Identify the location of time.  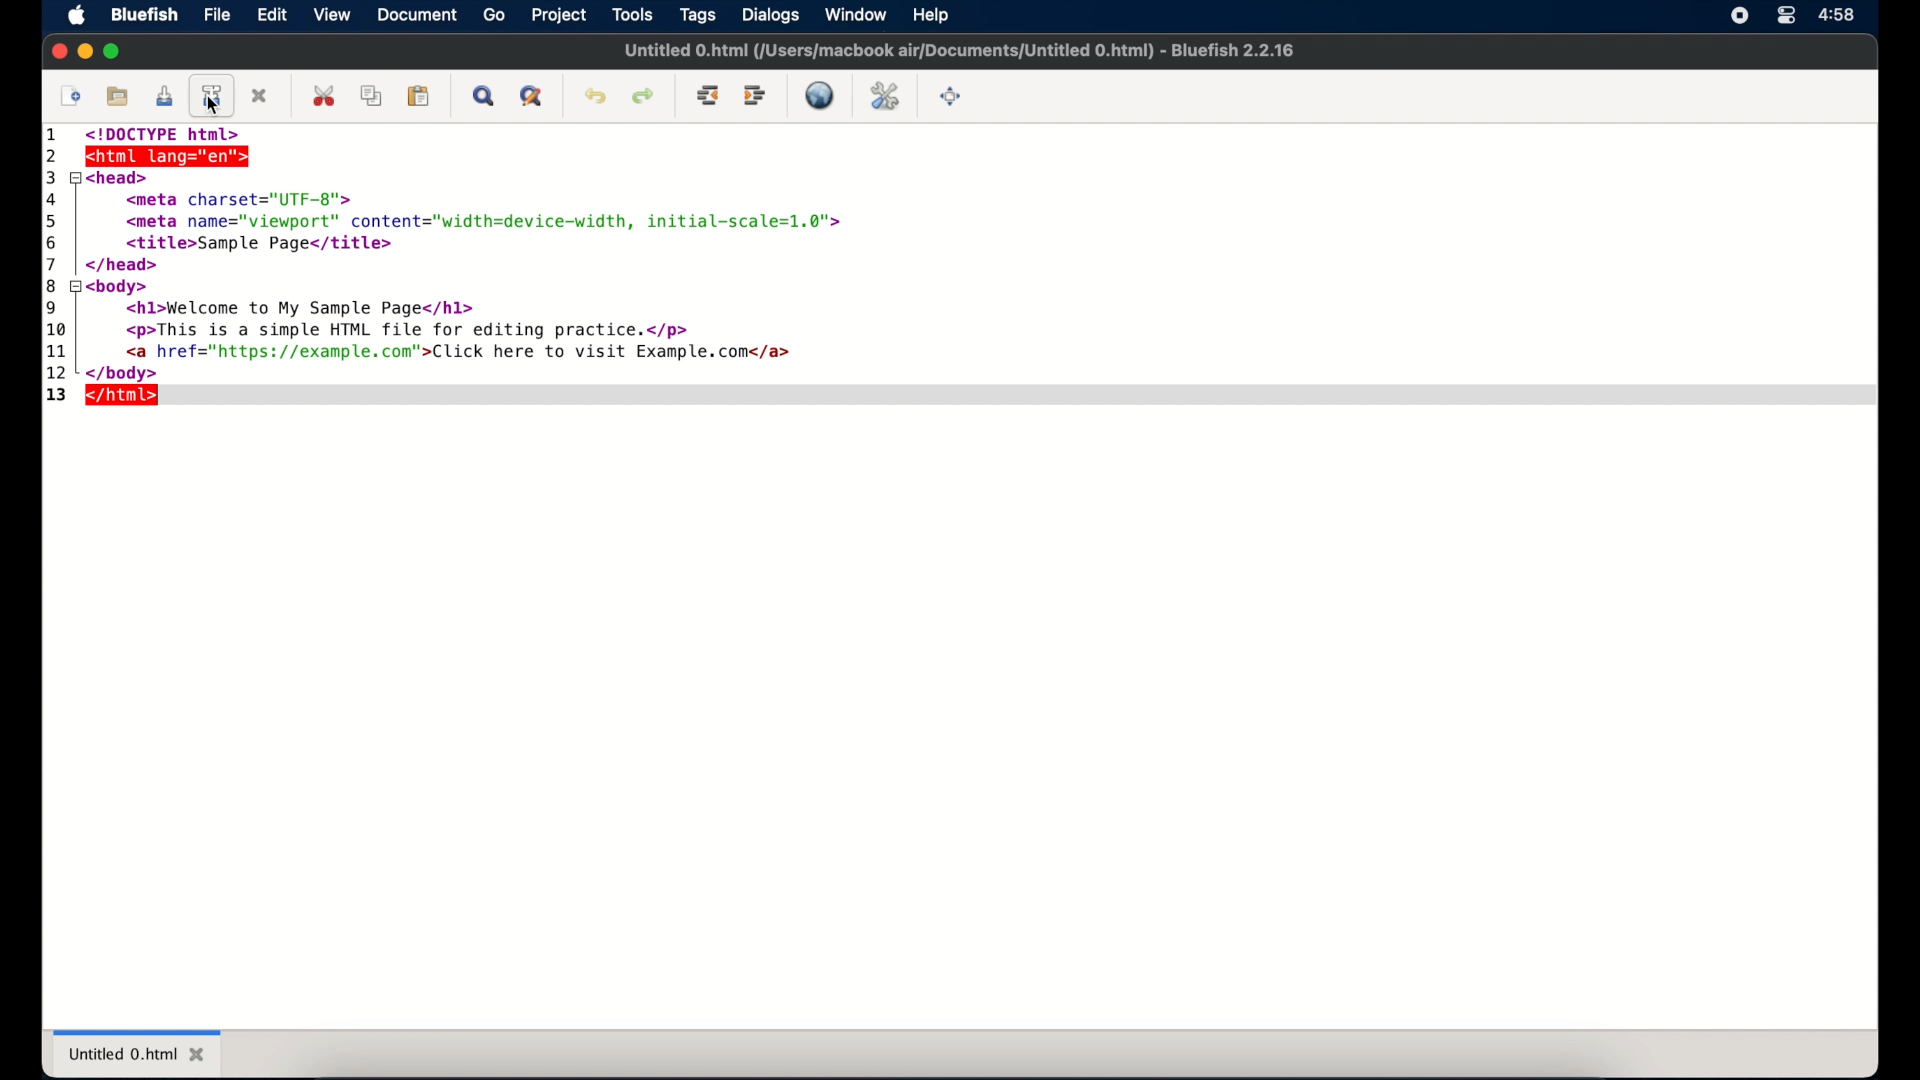
(1838, 15).